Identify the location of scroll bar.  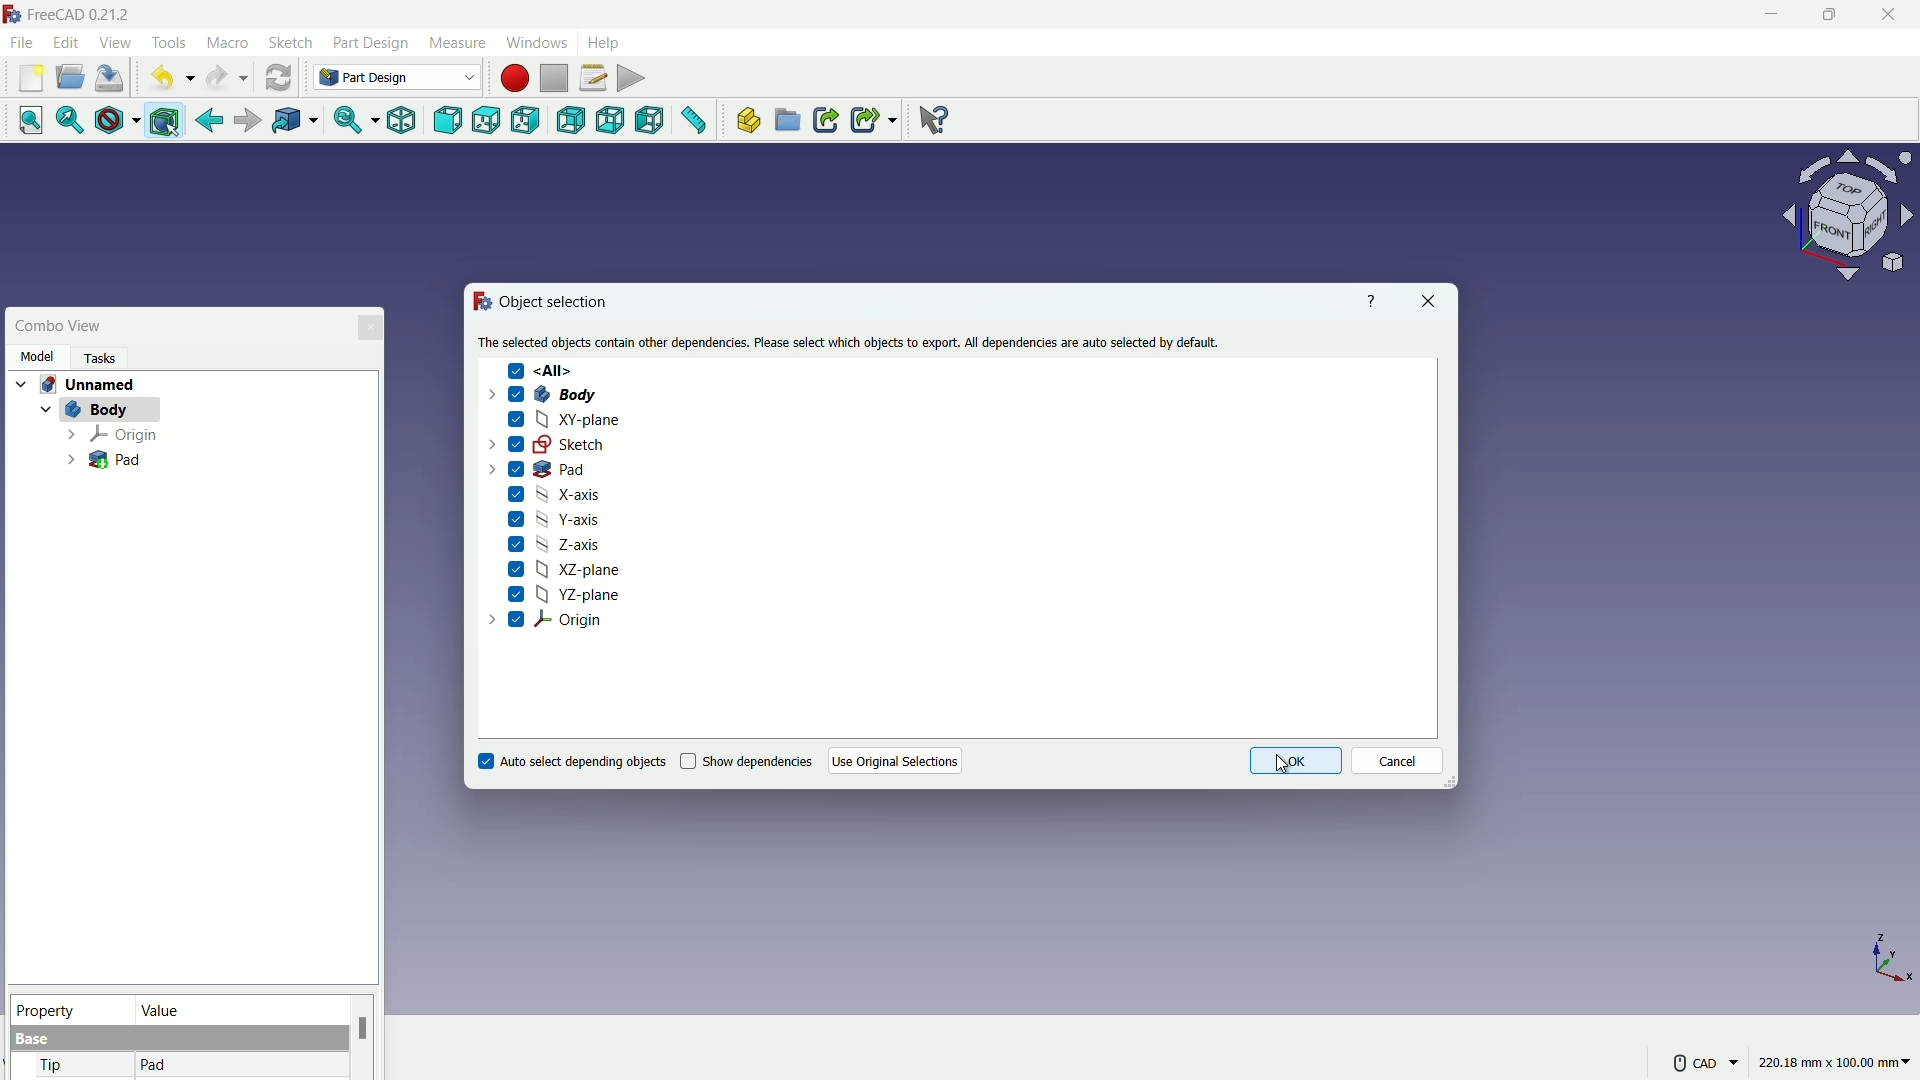
(363, 1037).